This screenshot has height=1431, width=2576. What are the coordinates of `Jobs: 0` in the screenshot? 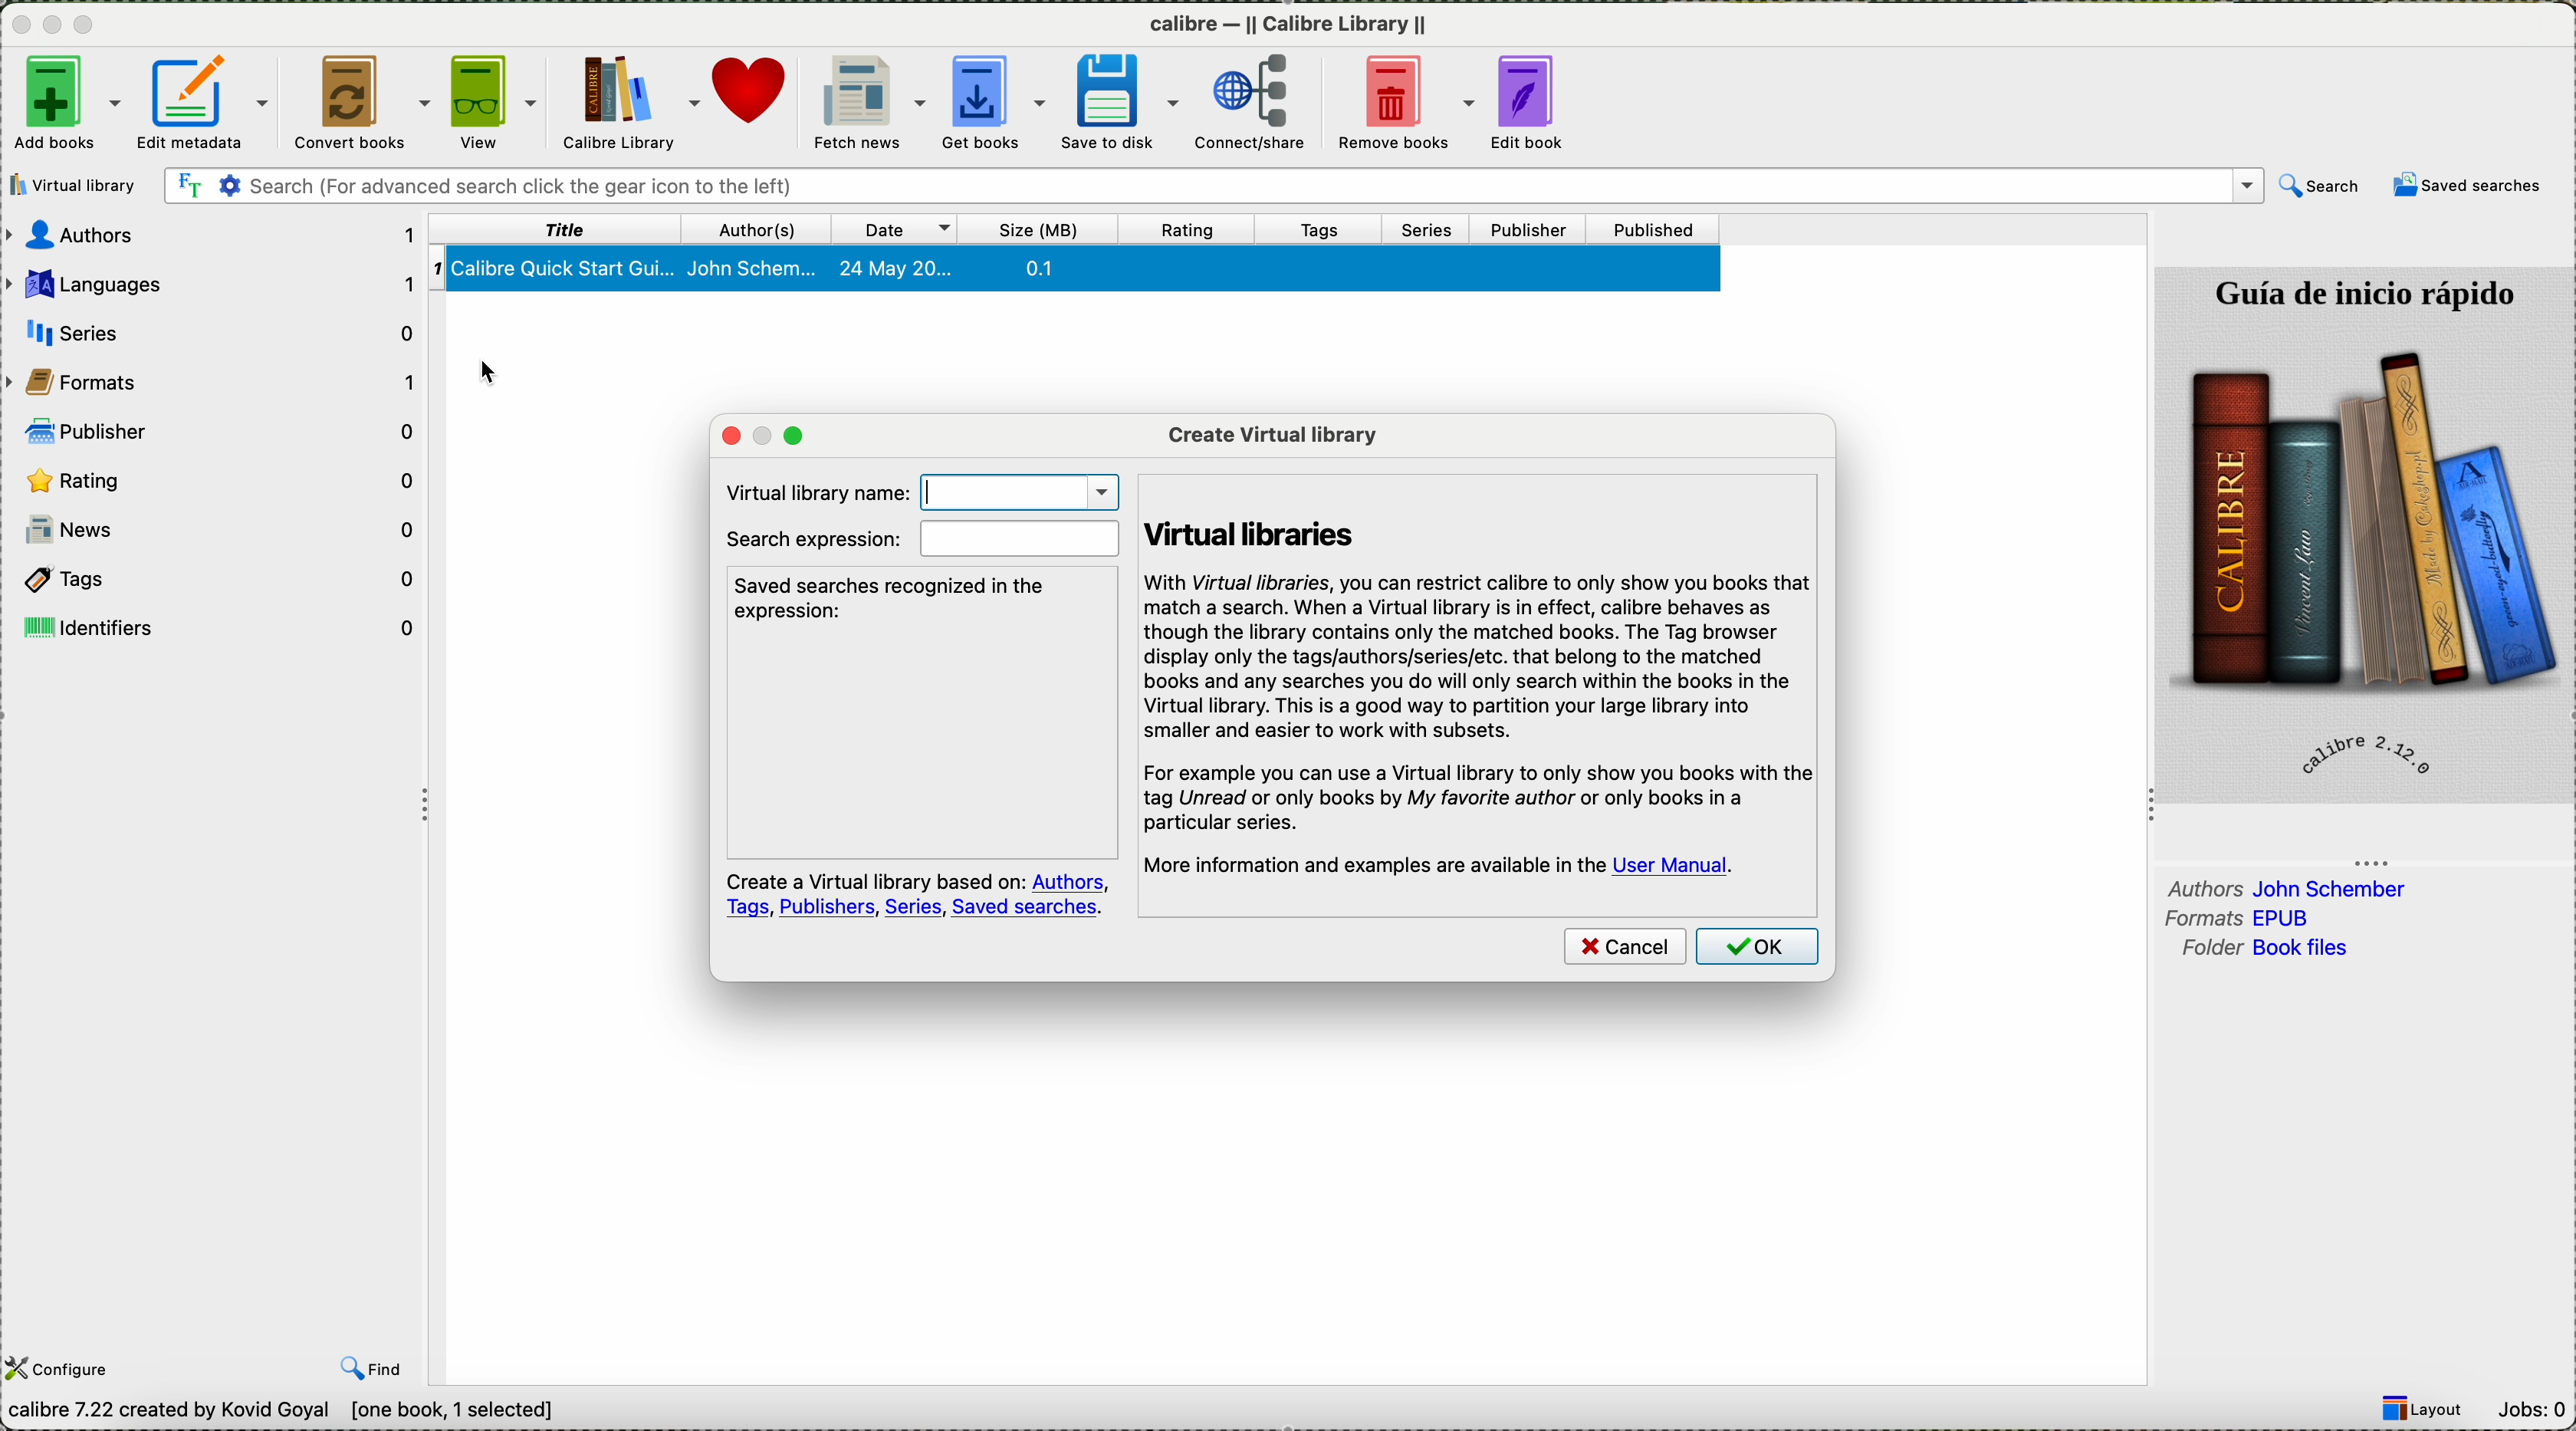 It's located at (2536, 1409).